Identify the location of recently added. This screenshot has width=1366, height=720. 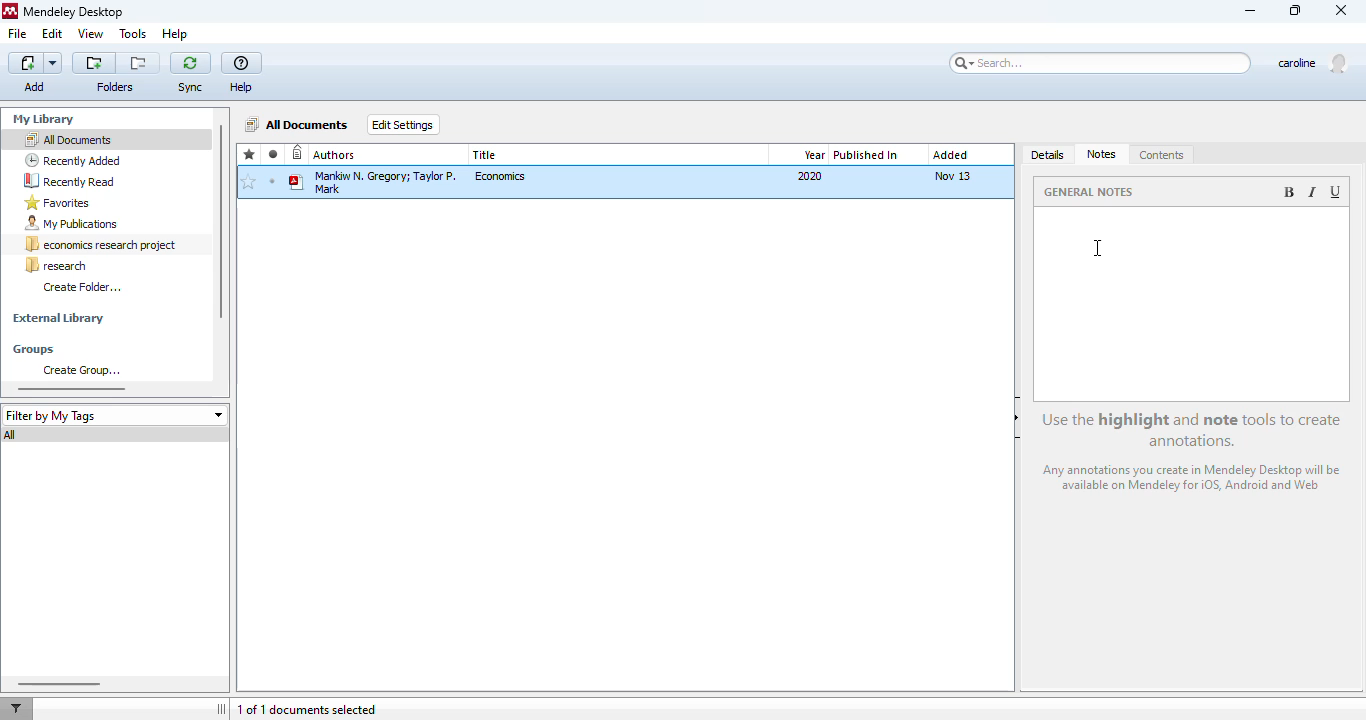
(73, 160).